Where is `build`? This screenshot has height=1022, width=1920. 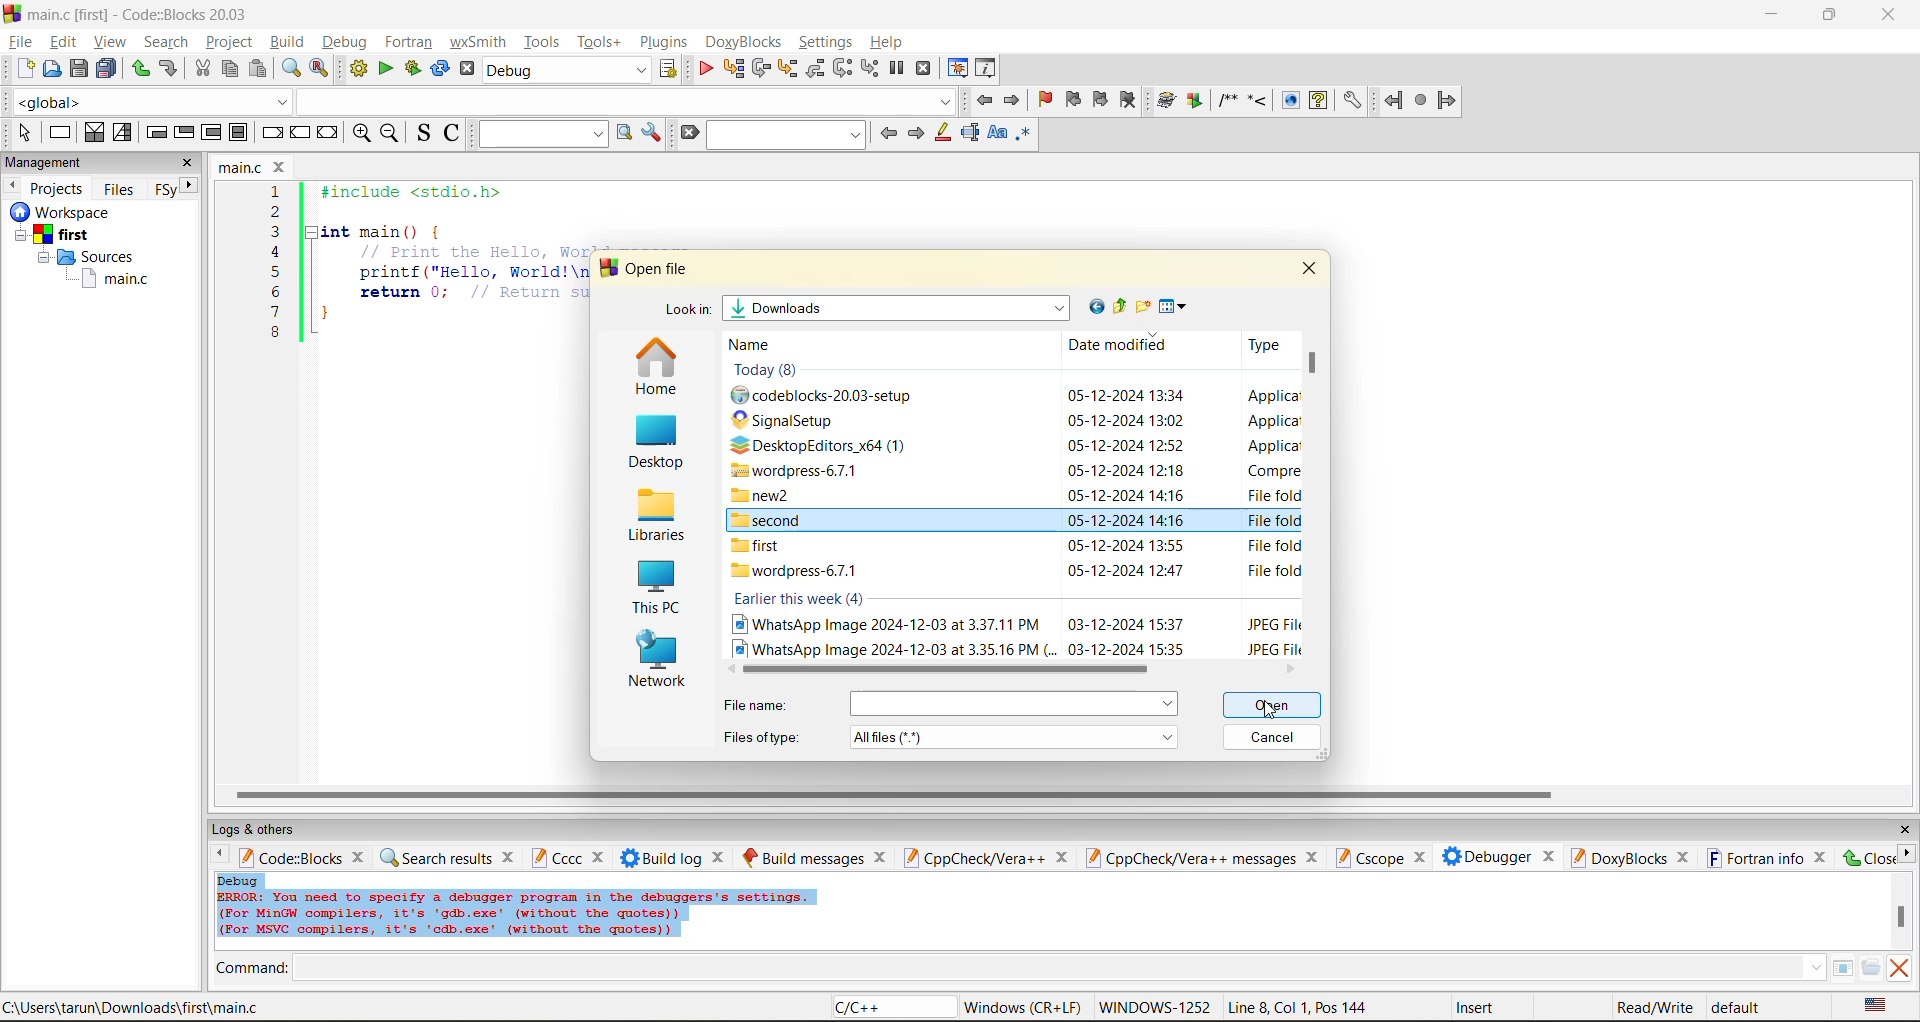 build is located at coordinates (358, 69).